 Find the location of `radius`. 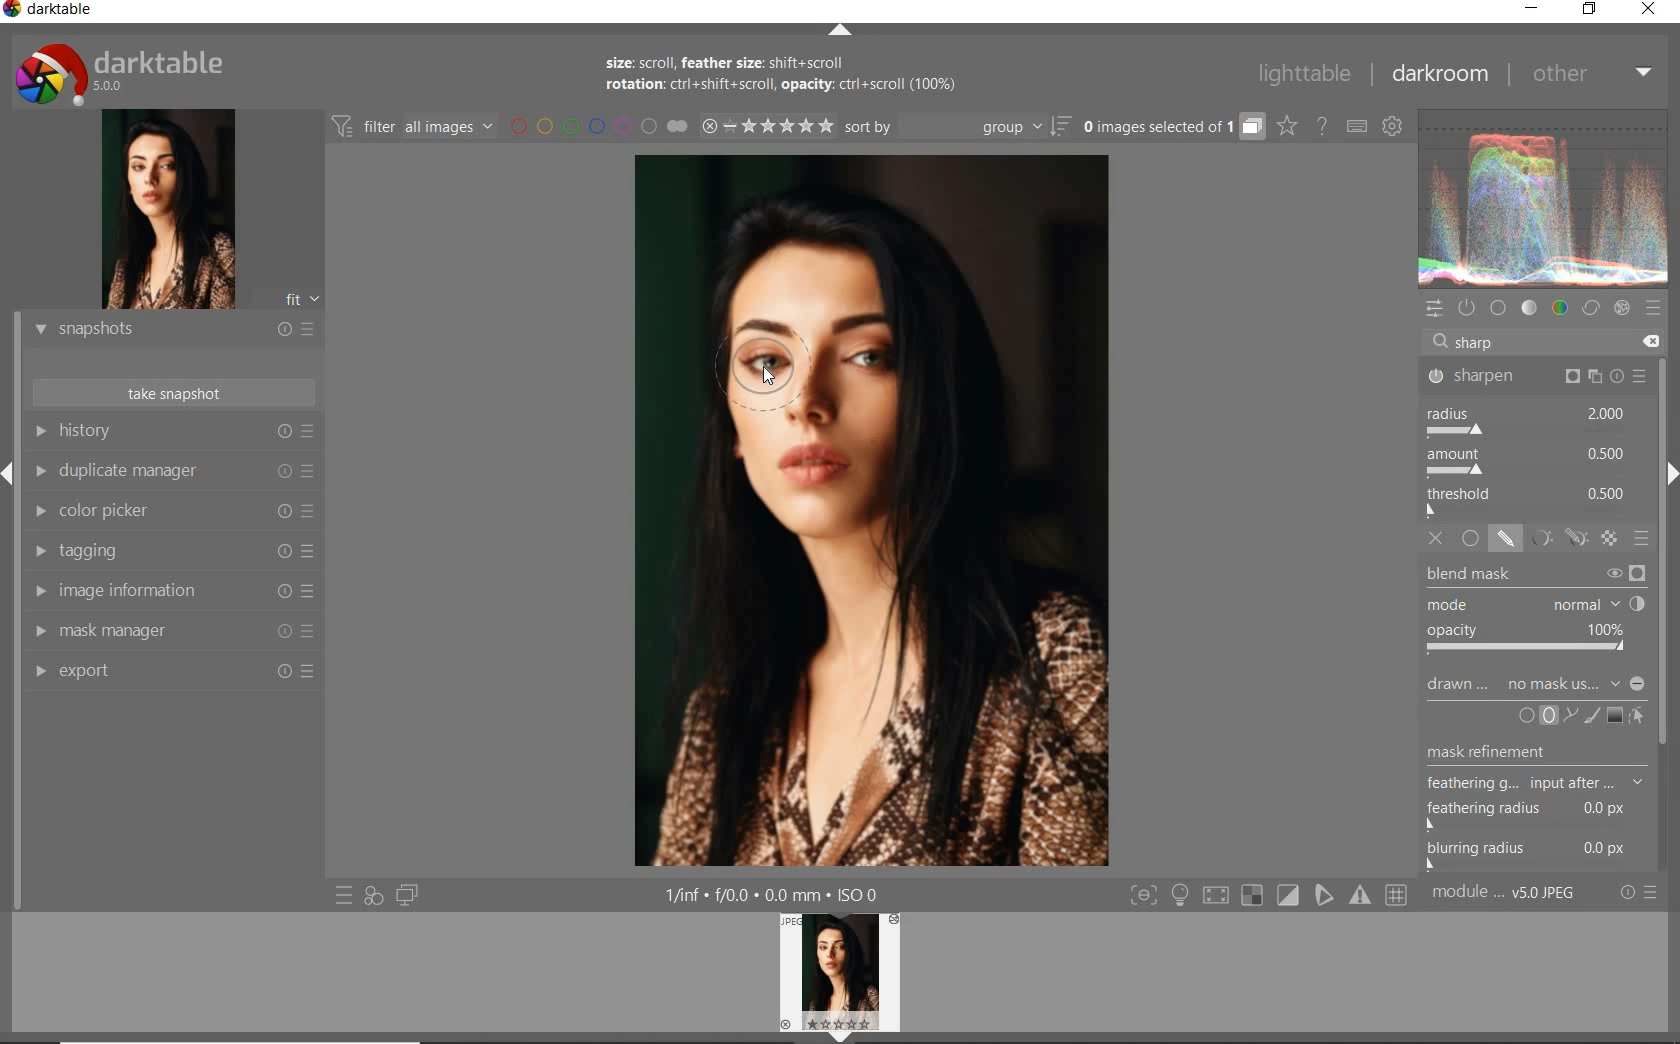

radius is located at coordinates (1533, 421).